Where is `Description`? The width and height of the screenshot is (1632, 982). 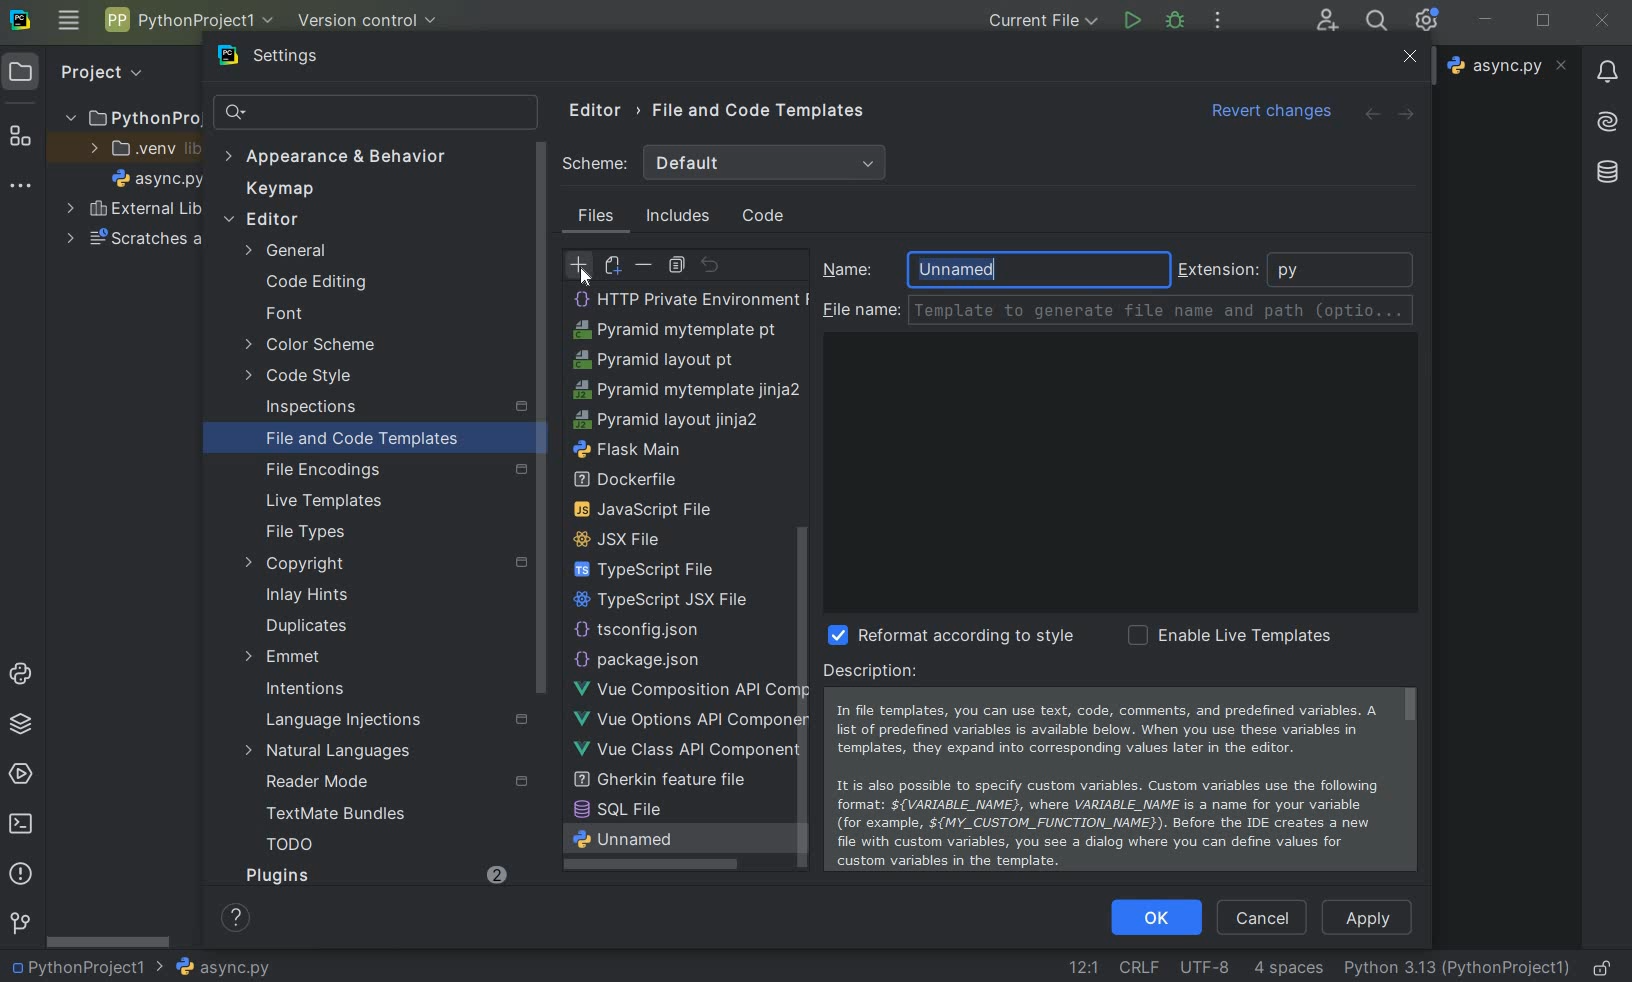 Description is located at coordinates (1117, 770).